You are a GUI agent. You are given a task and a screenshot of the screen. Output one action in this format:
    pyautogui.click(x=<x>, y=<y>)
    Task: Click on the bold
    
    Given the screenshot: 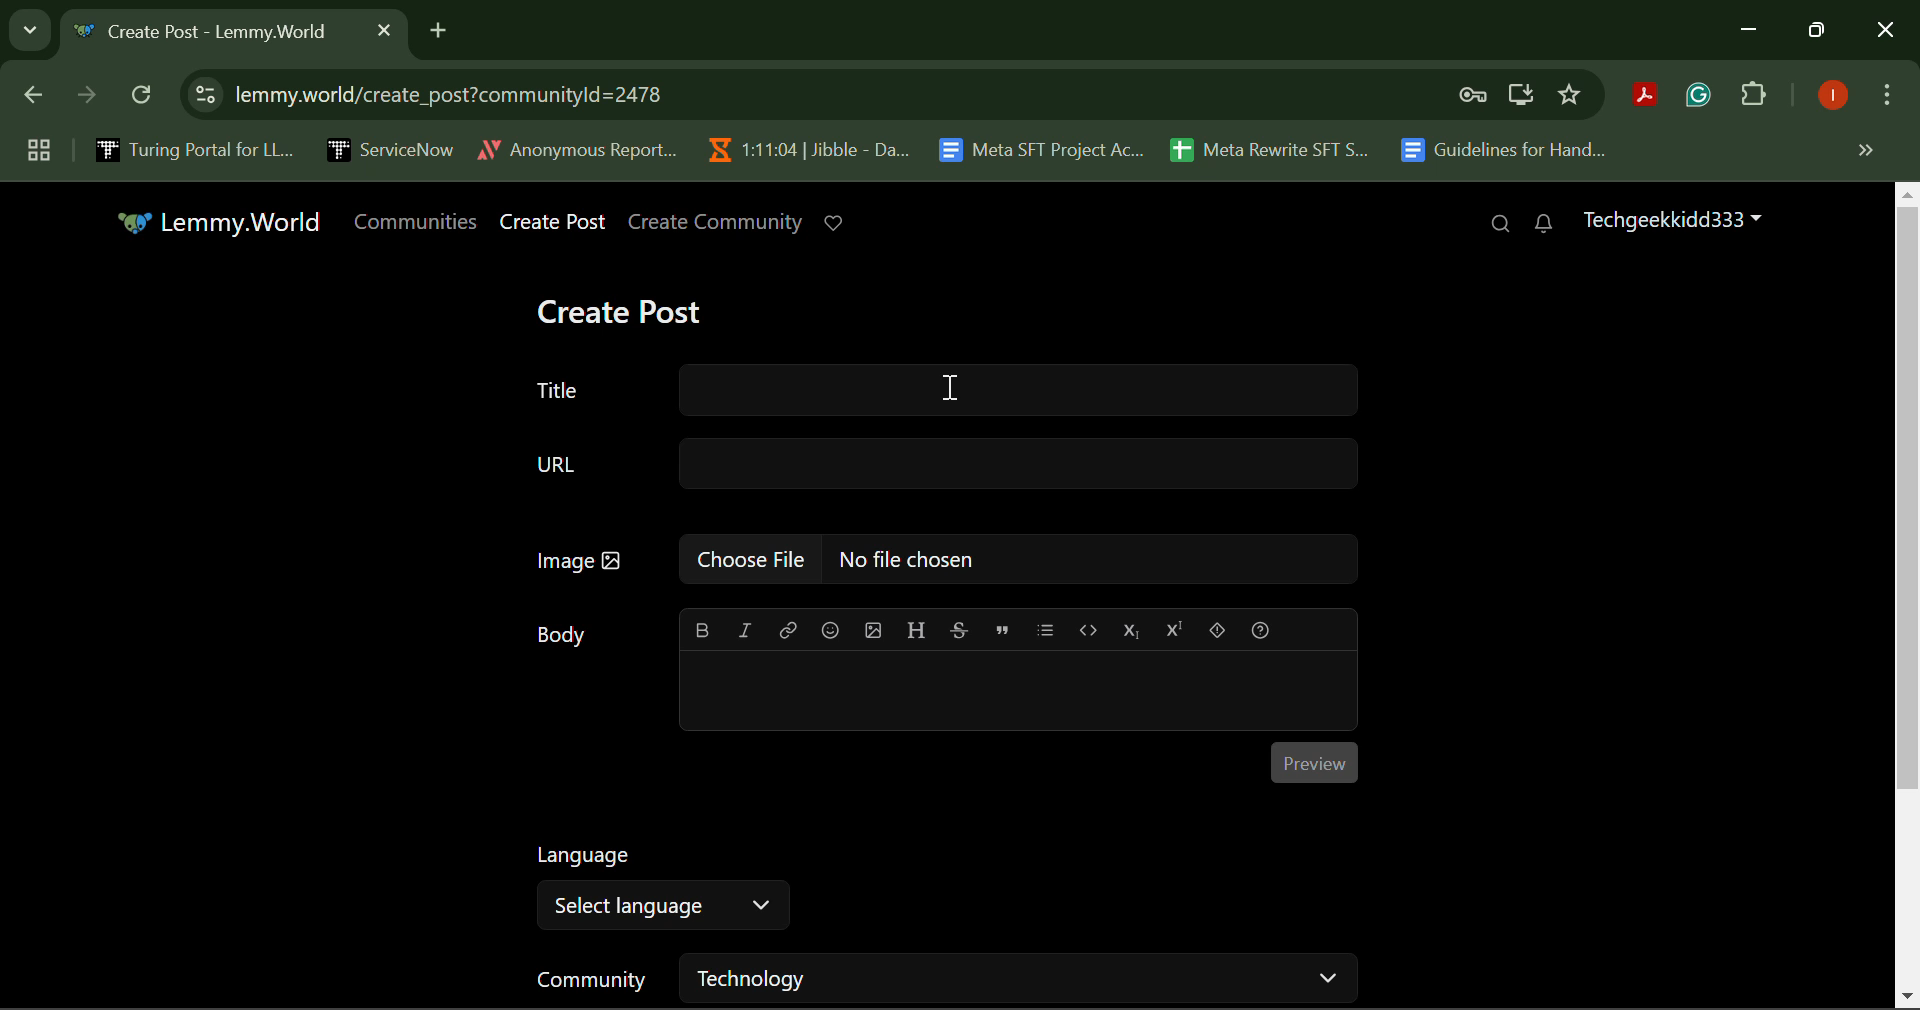 What is the action you would take?
    pyautogui.click(x=702, y=630)
    